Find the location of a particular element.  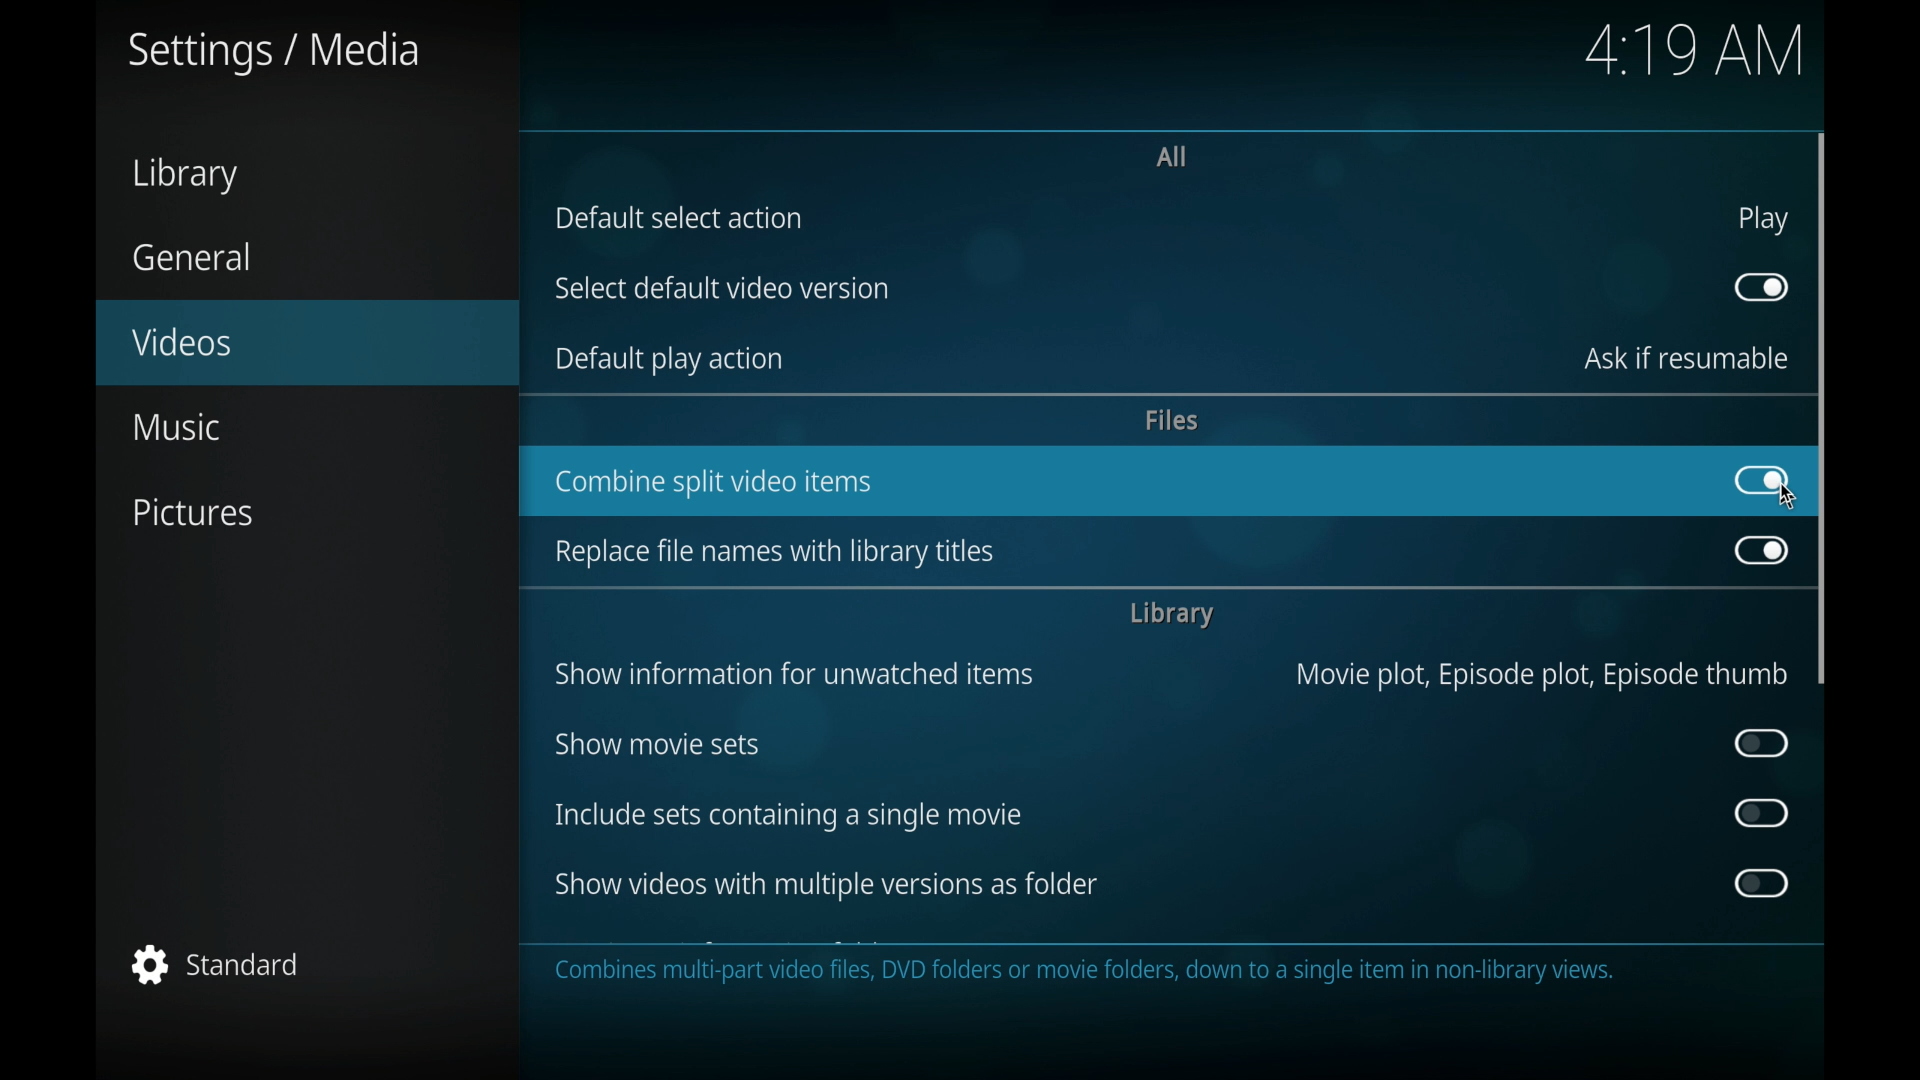

ask if resumable is located at coordinates (1688, 357).